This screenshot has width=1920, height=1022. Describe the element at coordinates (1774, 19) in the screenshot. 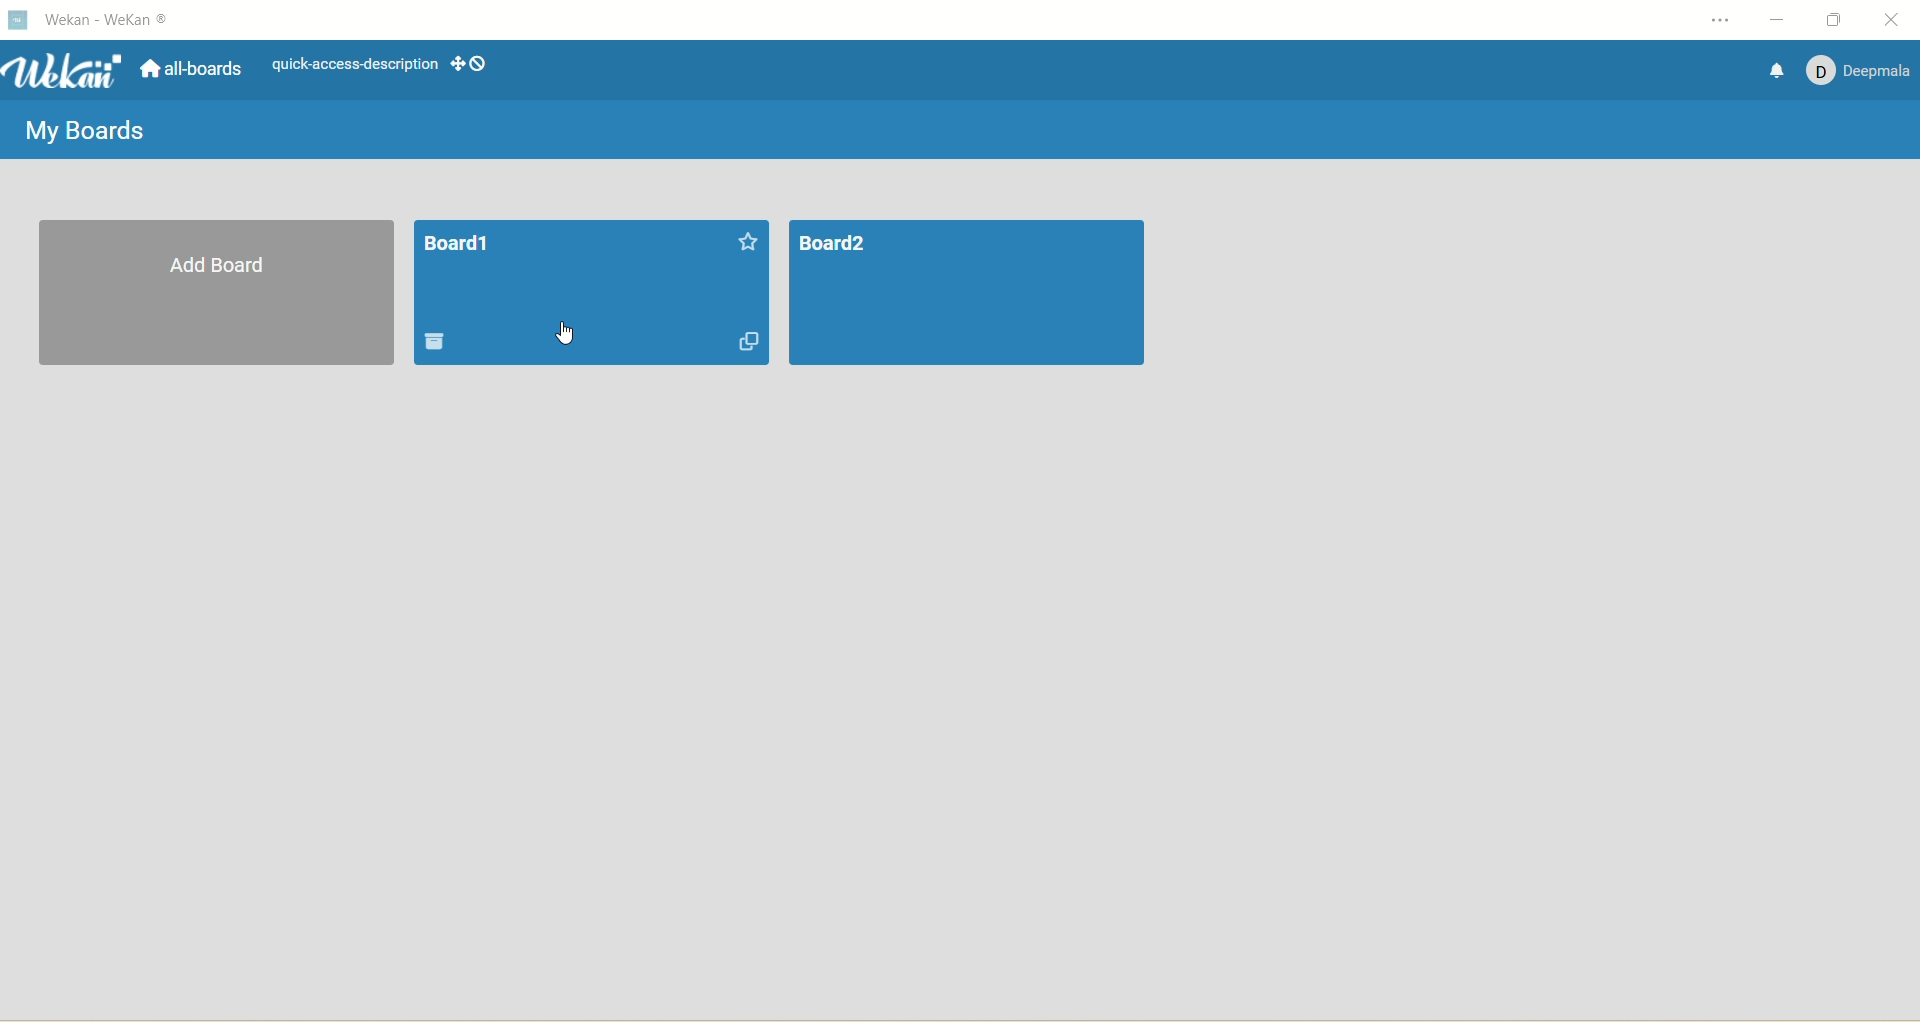

I see `minimize` at that location.